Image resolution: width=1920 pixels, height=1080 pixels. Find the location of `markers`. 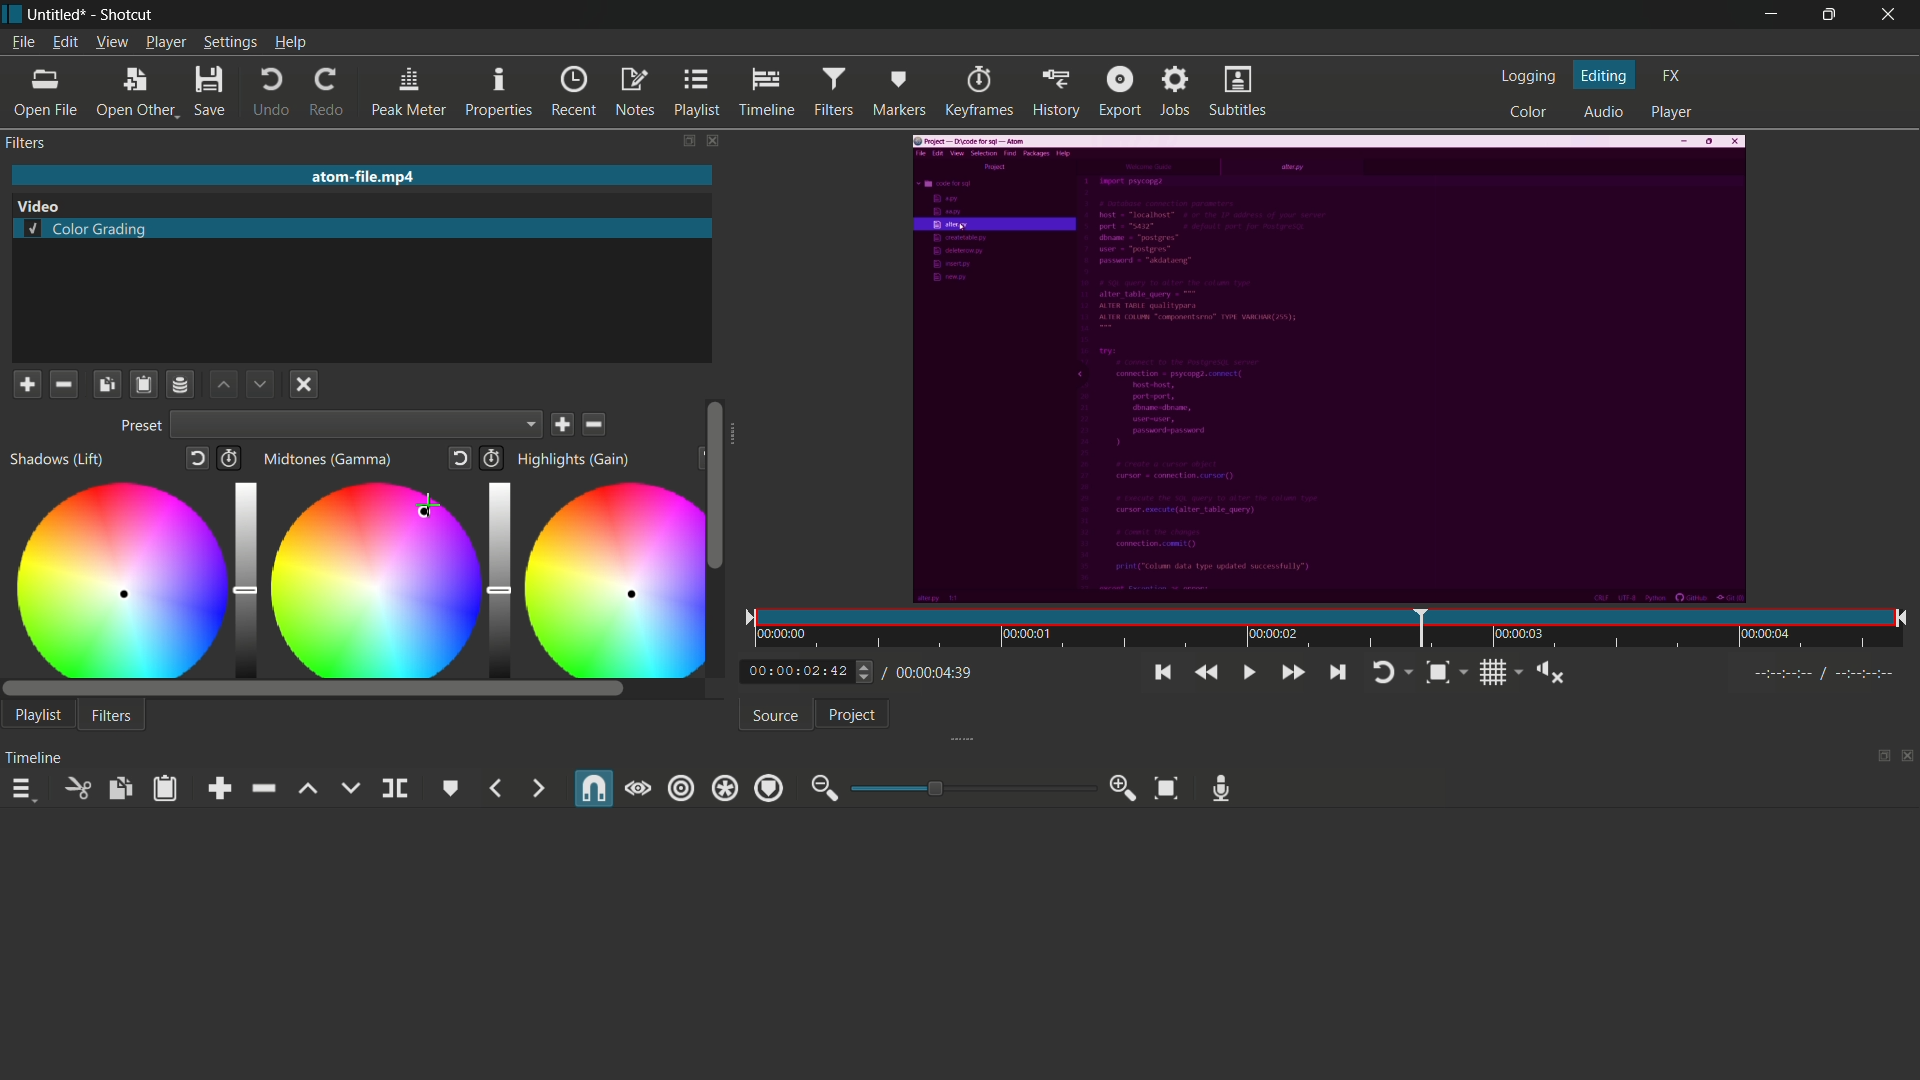

markers is located at coordinates (897, 93).